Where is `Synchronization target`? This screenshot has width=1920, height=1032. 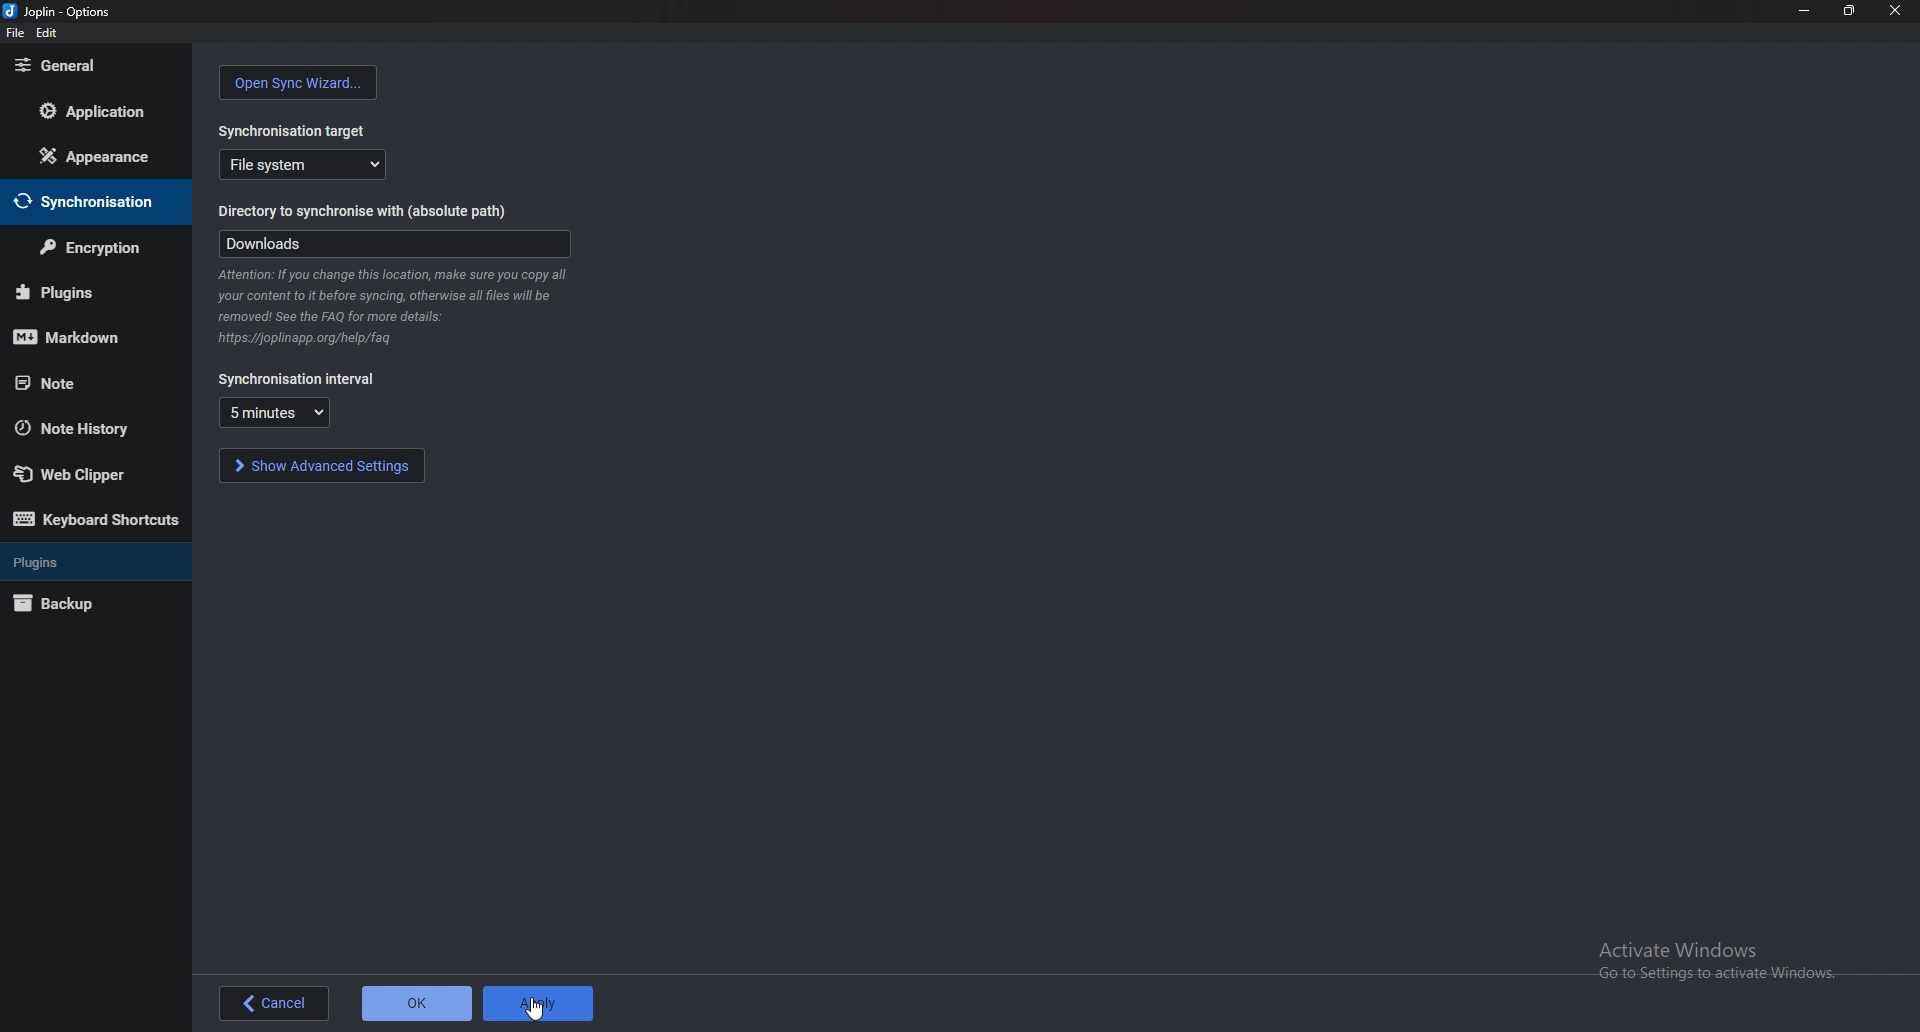
Synchronization target is located at coordinates (296, 126).